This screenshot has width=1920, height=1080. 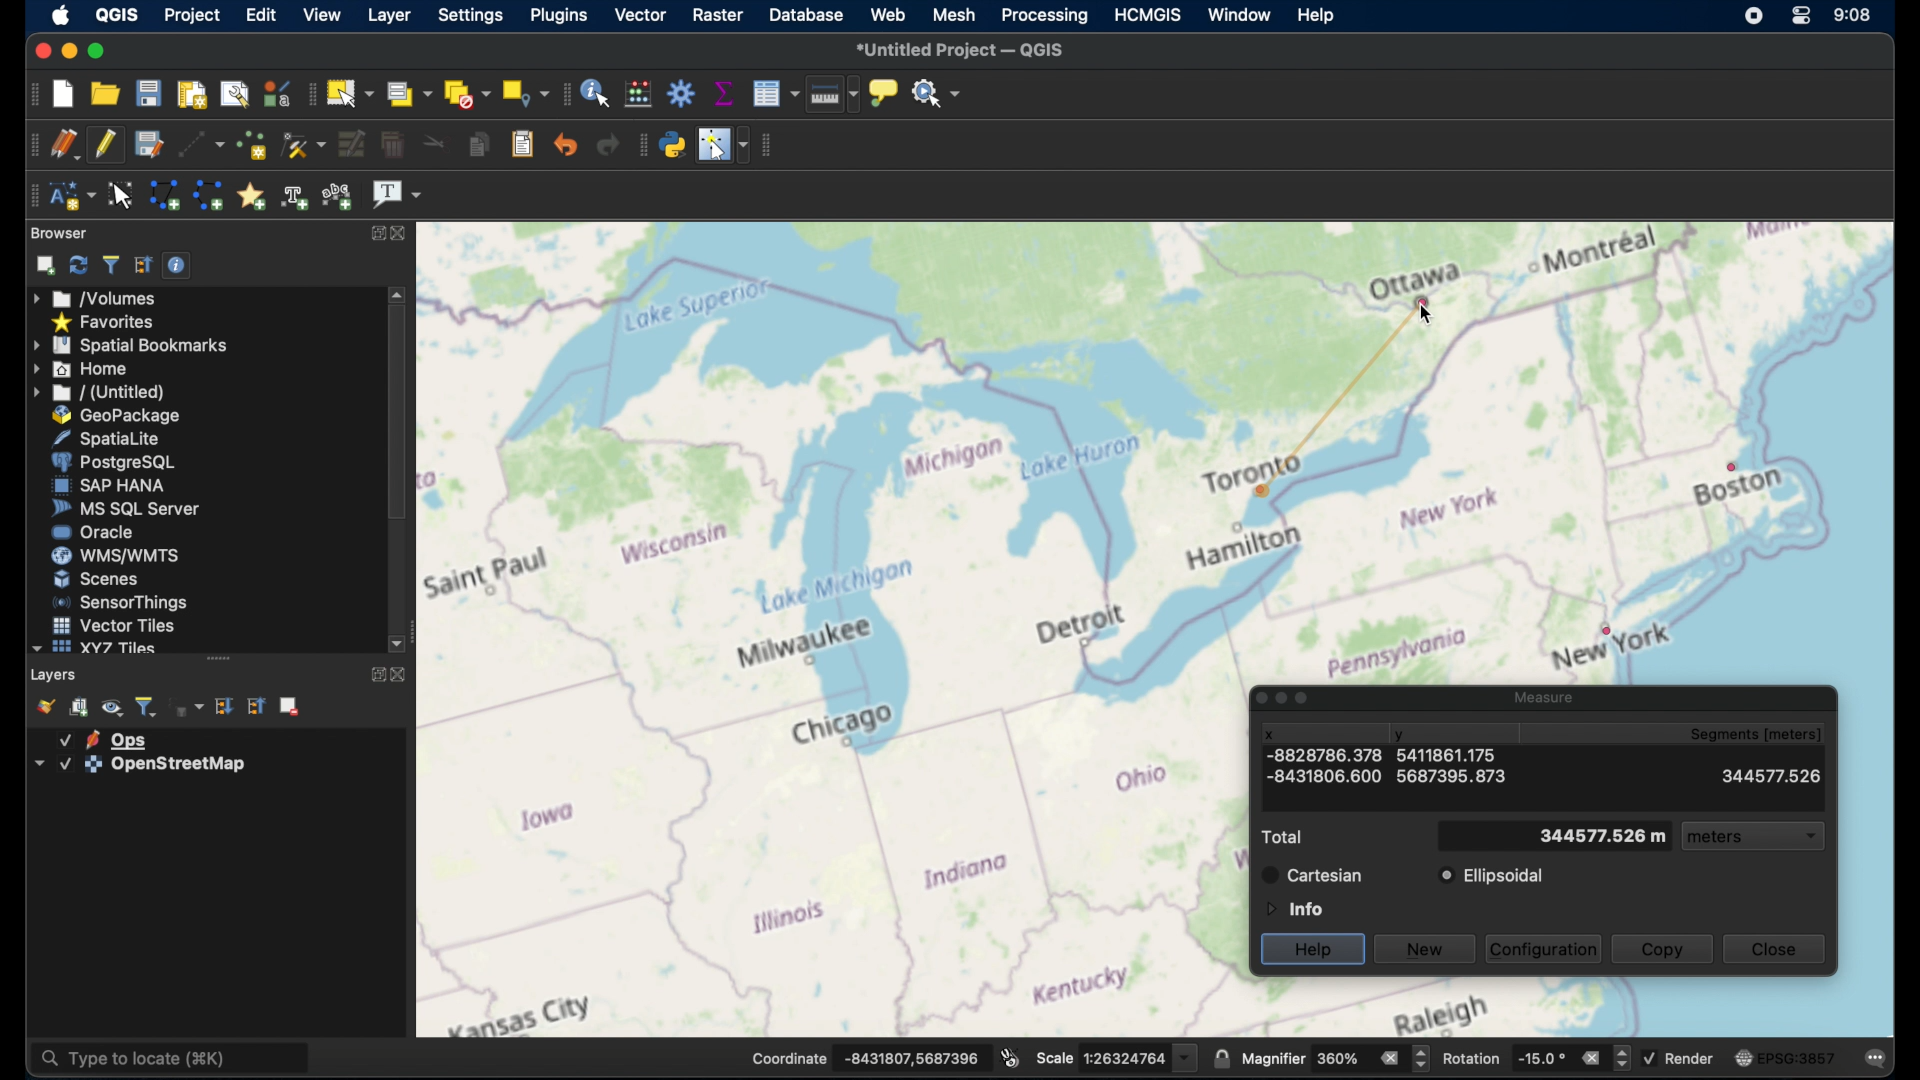 What do you see at coordinates (80, 707) in the screenshot?
I see `add group` at bounding box center [80, 707].